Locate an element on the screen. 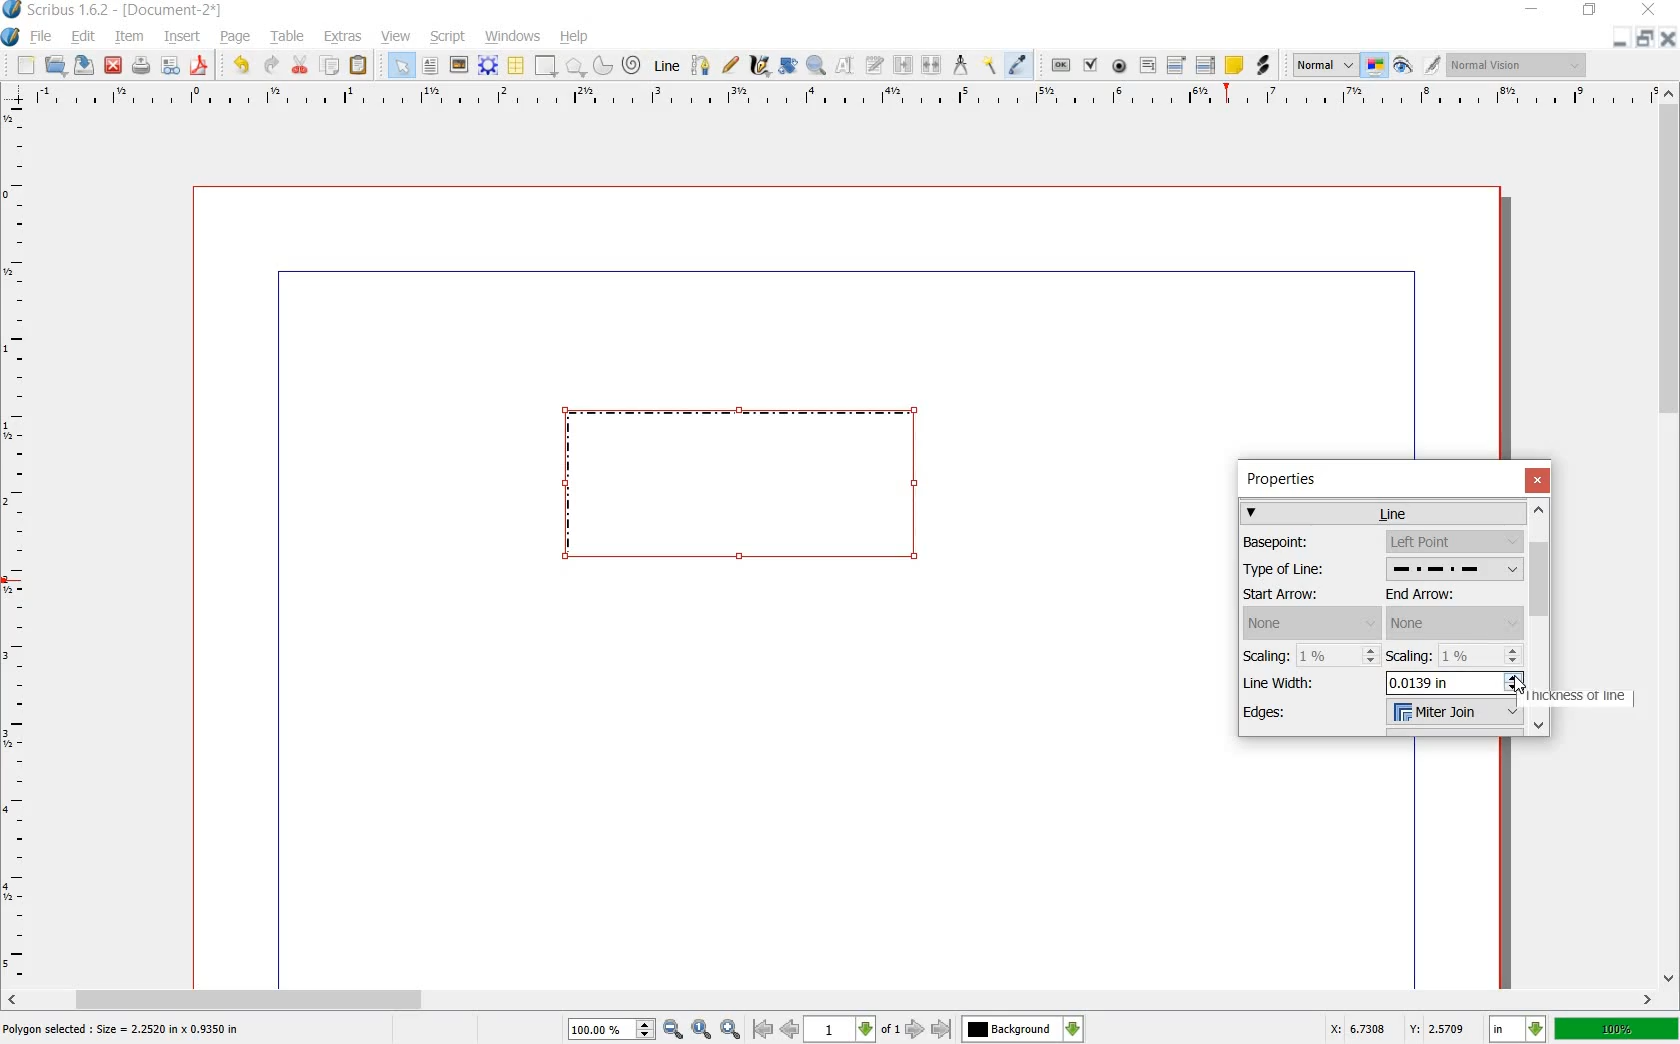 The width and height of the screenshot is (1680, 1044). PREVIEW MODE is located at coordinates (1404, 66).